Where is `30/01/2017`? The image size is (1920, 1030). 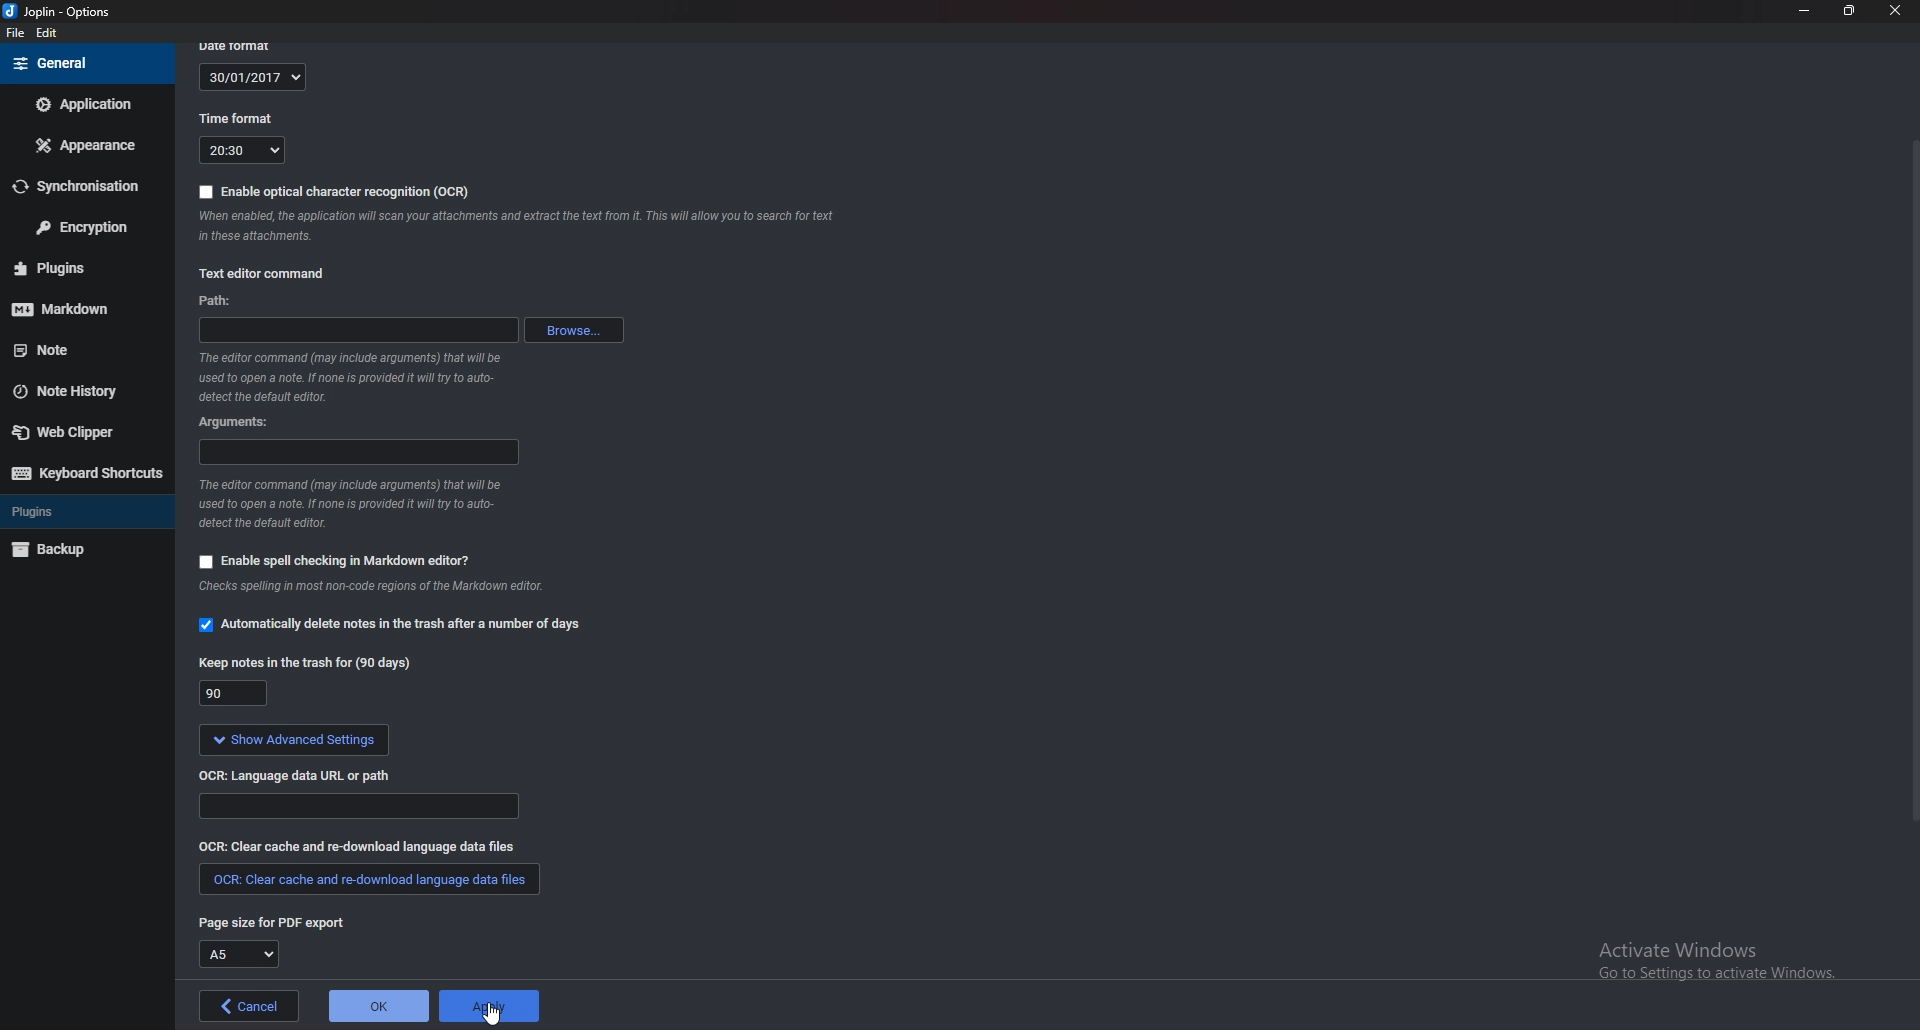
30/01/2017 is located at coordinates (252, 78).